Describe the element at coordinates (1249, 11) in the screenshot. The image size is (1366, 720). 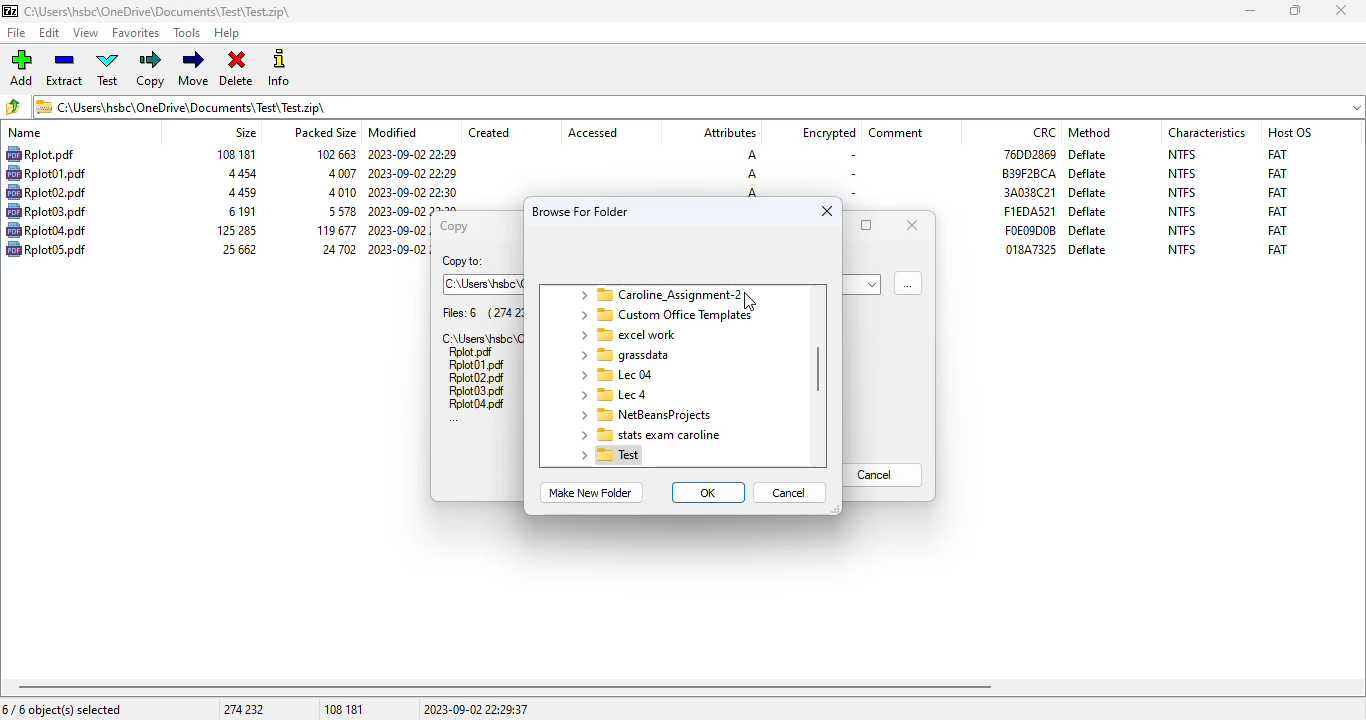
I see `minimize` at that location.